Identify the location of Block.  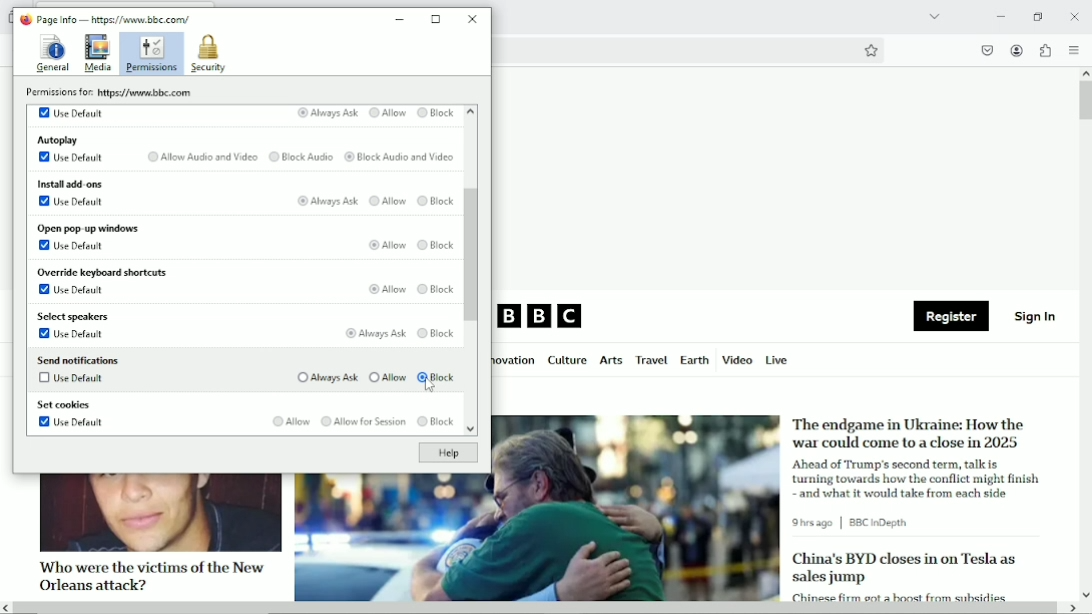
(439, 378).